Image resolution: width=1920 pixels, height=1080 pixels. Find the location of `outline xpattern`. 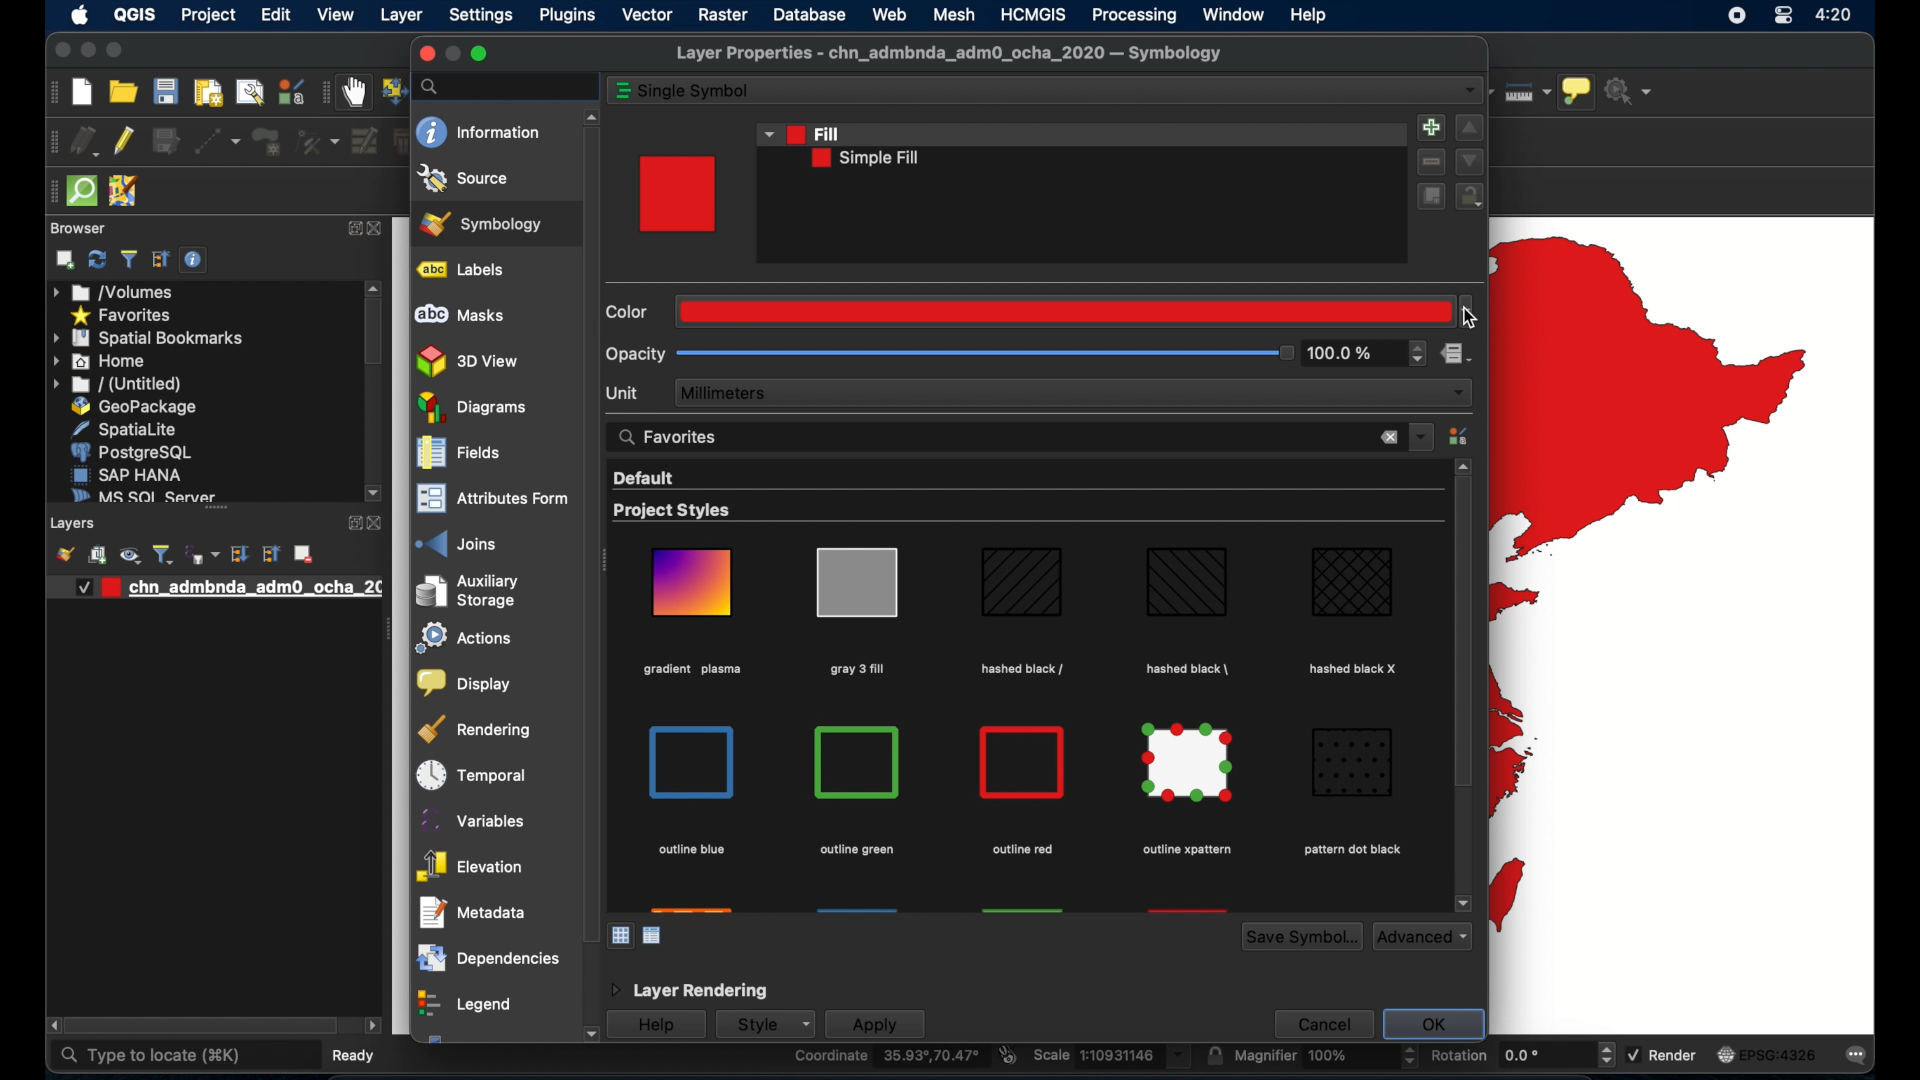

outline xpattern is located at coordinates (1184, 850).